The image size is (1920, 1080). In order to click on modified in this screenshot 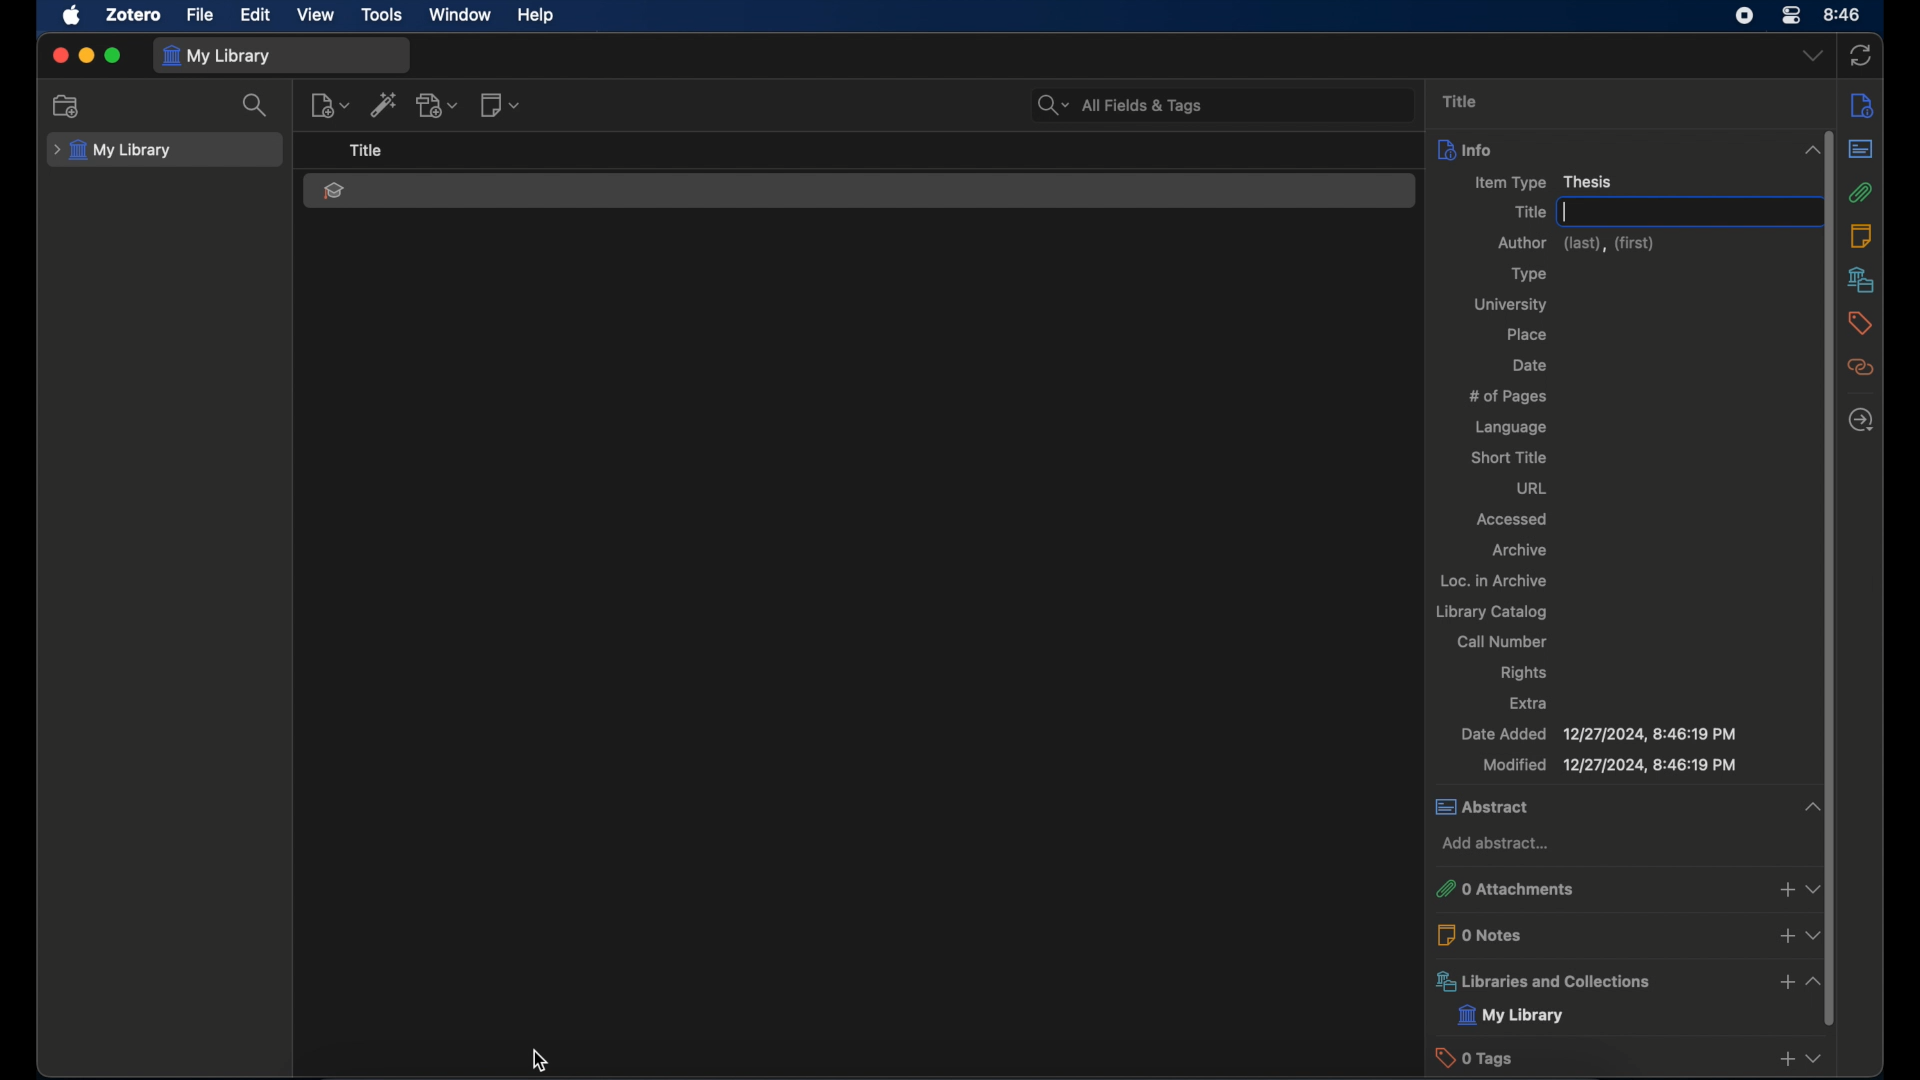, I will do `click(1609, 766)`.